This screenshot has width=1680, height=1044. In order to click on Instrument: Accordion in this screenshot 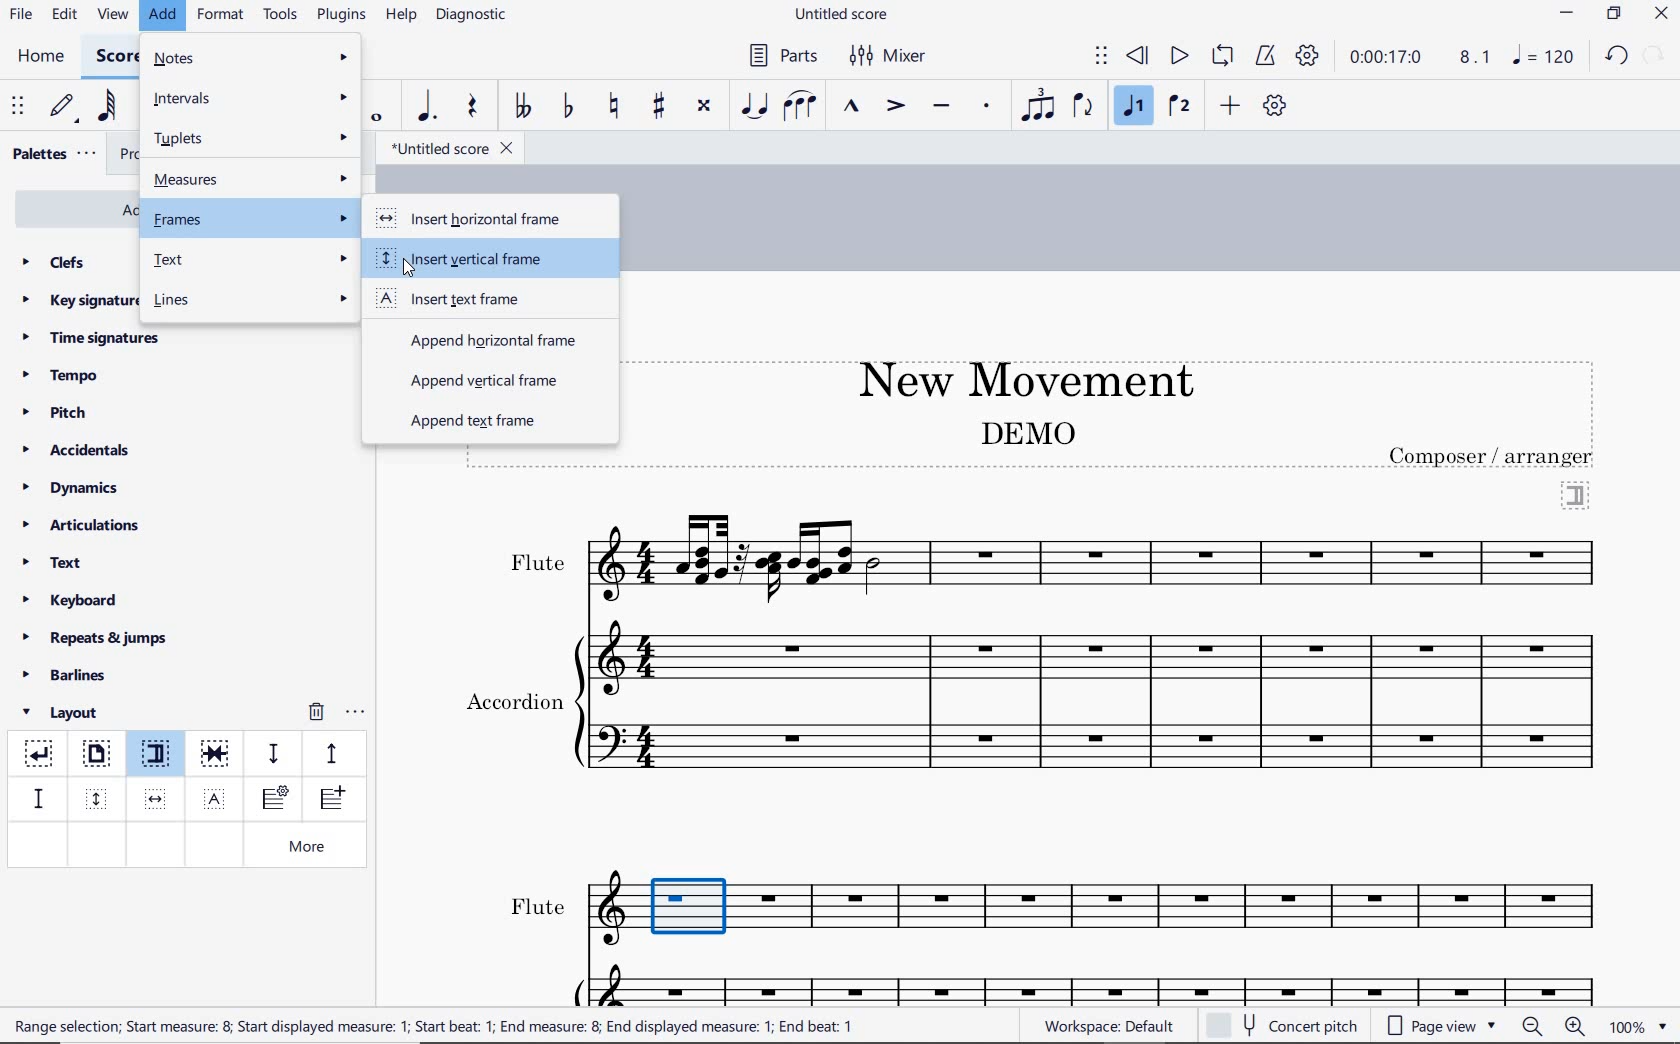, I will do `click(1097, 702)`.